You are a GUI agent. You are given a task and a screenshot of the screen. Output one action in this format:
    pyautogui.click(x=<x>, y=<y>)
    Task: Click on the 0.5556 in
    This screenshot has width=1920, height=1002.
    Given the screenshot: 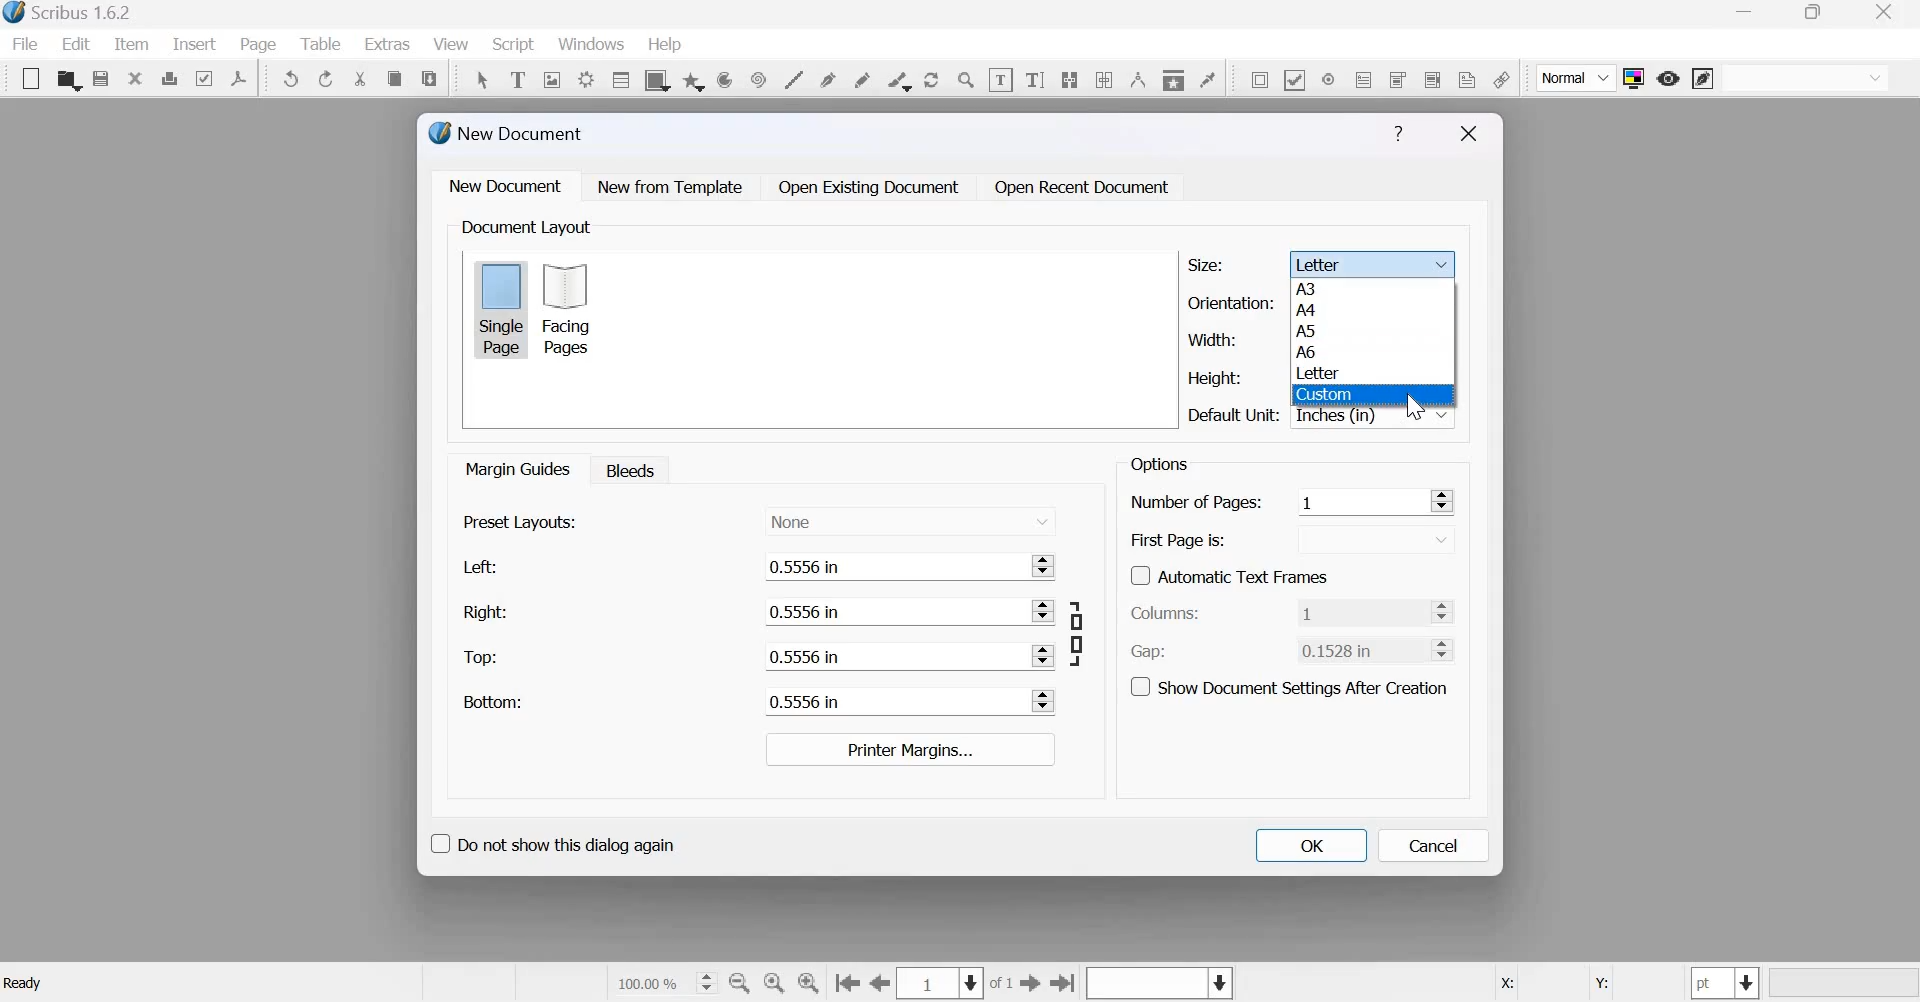 What is the action you would take?
    pyautogui.click(x=893, y=654)
    